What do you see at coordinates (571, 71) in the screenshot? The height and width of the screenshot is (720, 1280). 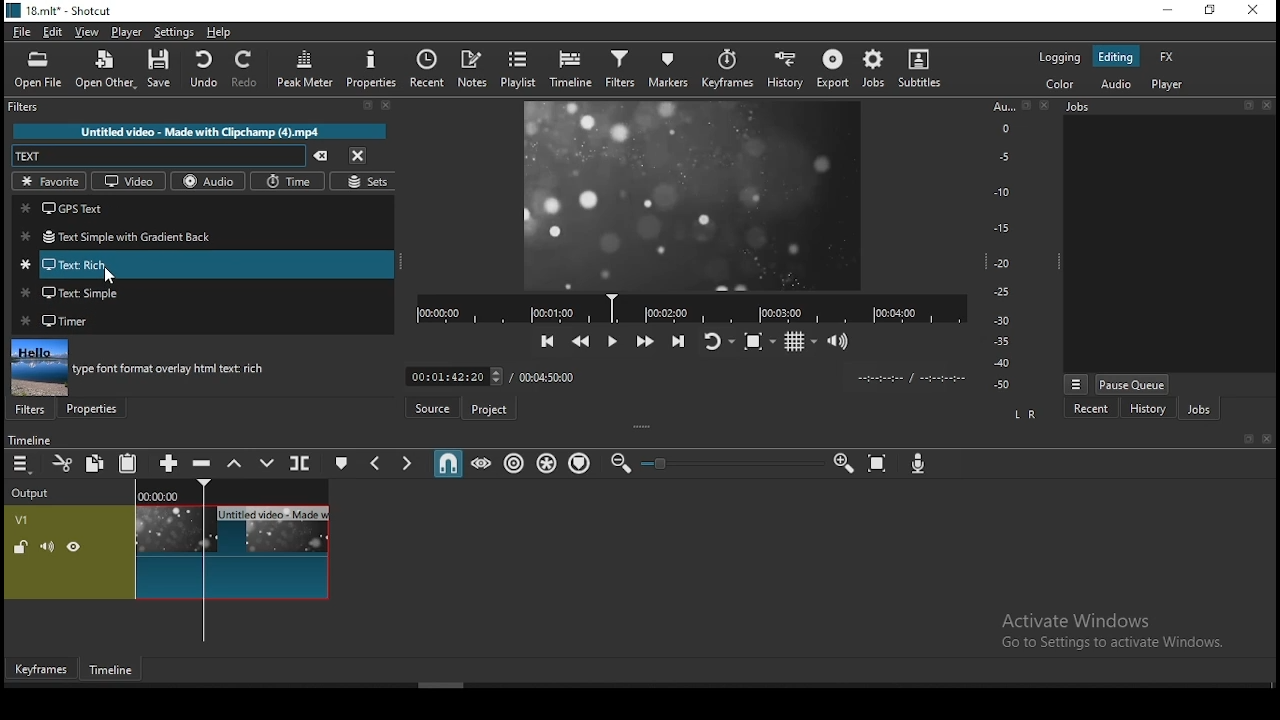 I see `timeline` at bounding box center [571, 71].